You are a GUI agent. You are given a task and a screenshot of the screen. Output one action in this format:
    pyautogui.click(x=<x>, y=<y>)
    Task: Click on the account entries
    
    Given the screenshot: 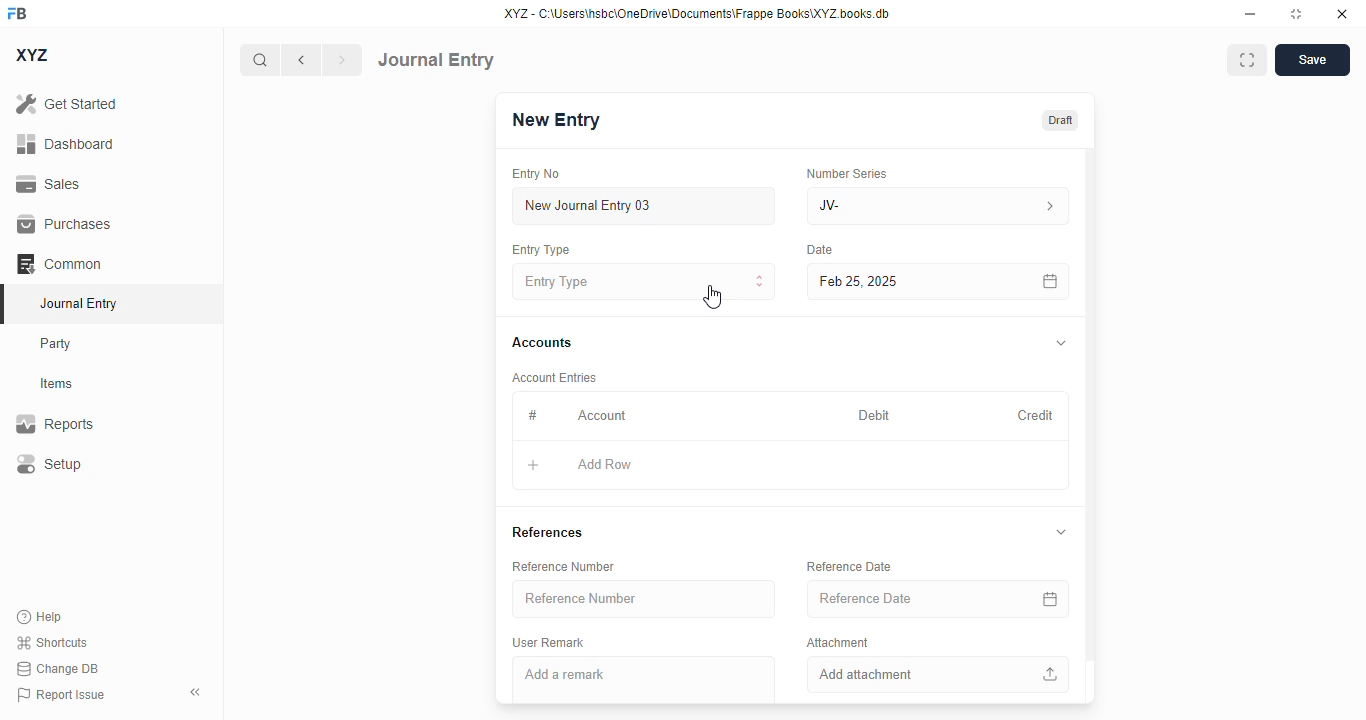 What is the action you would take?
    pyautogui.click(x=554, y=377)
    